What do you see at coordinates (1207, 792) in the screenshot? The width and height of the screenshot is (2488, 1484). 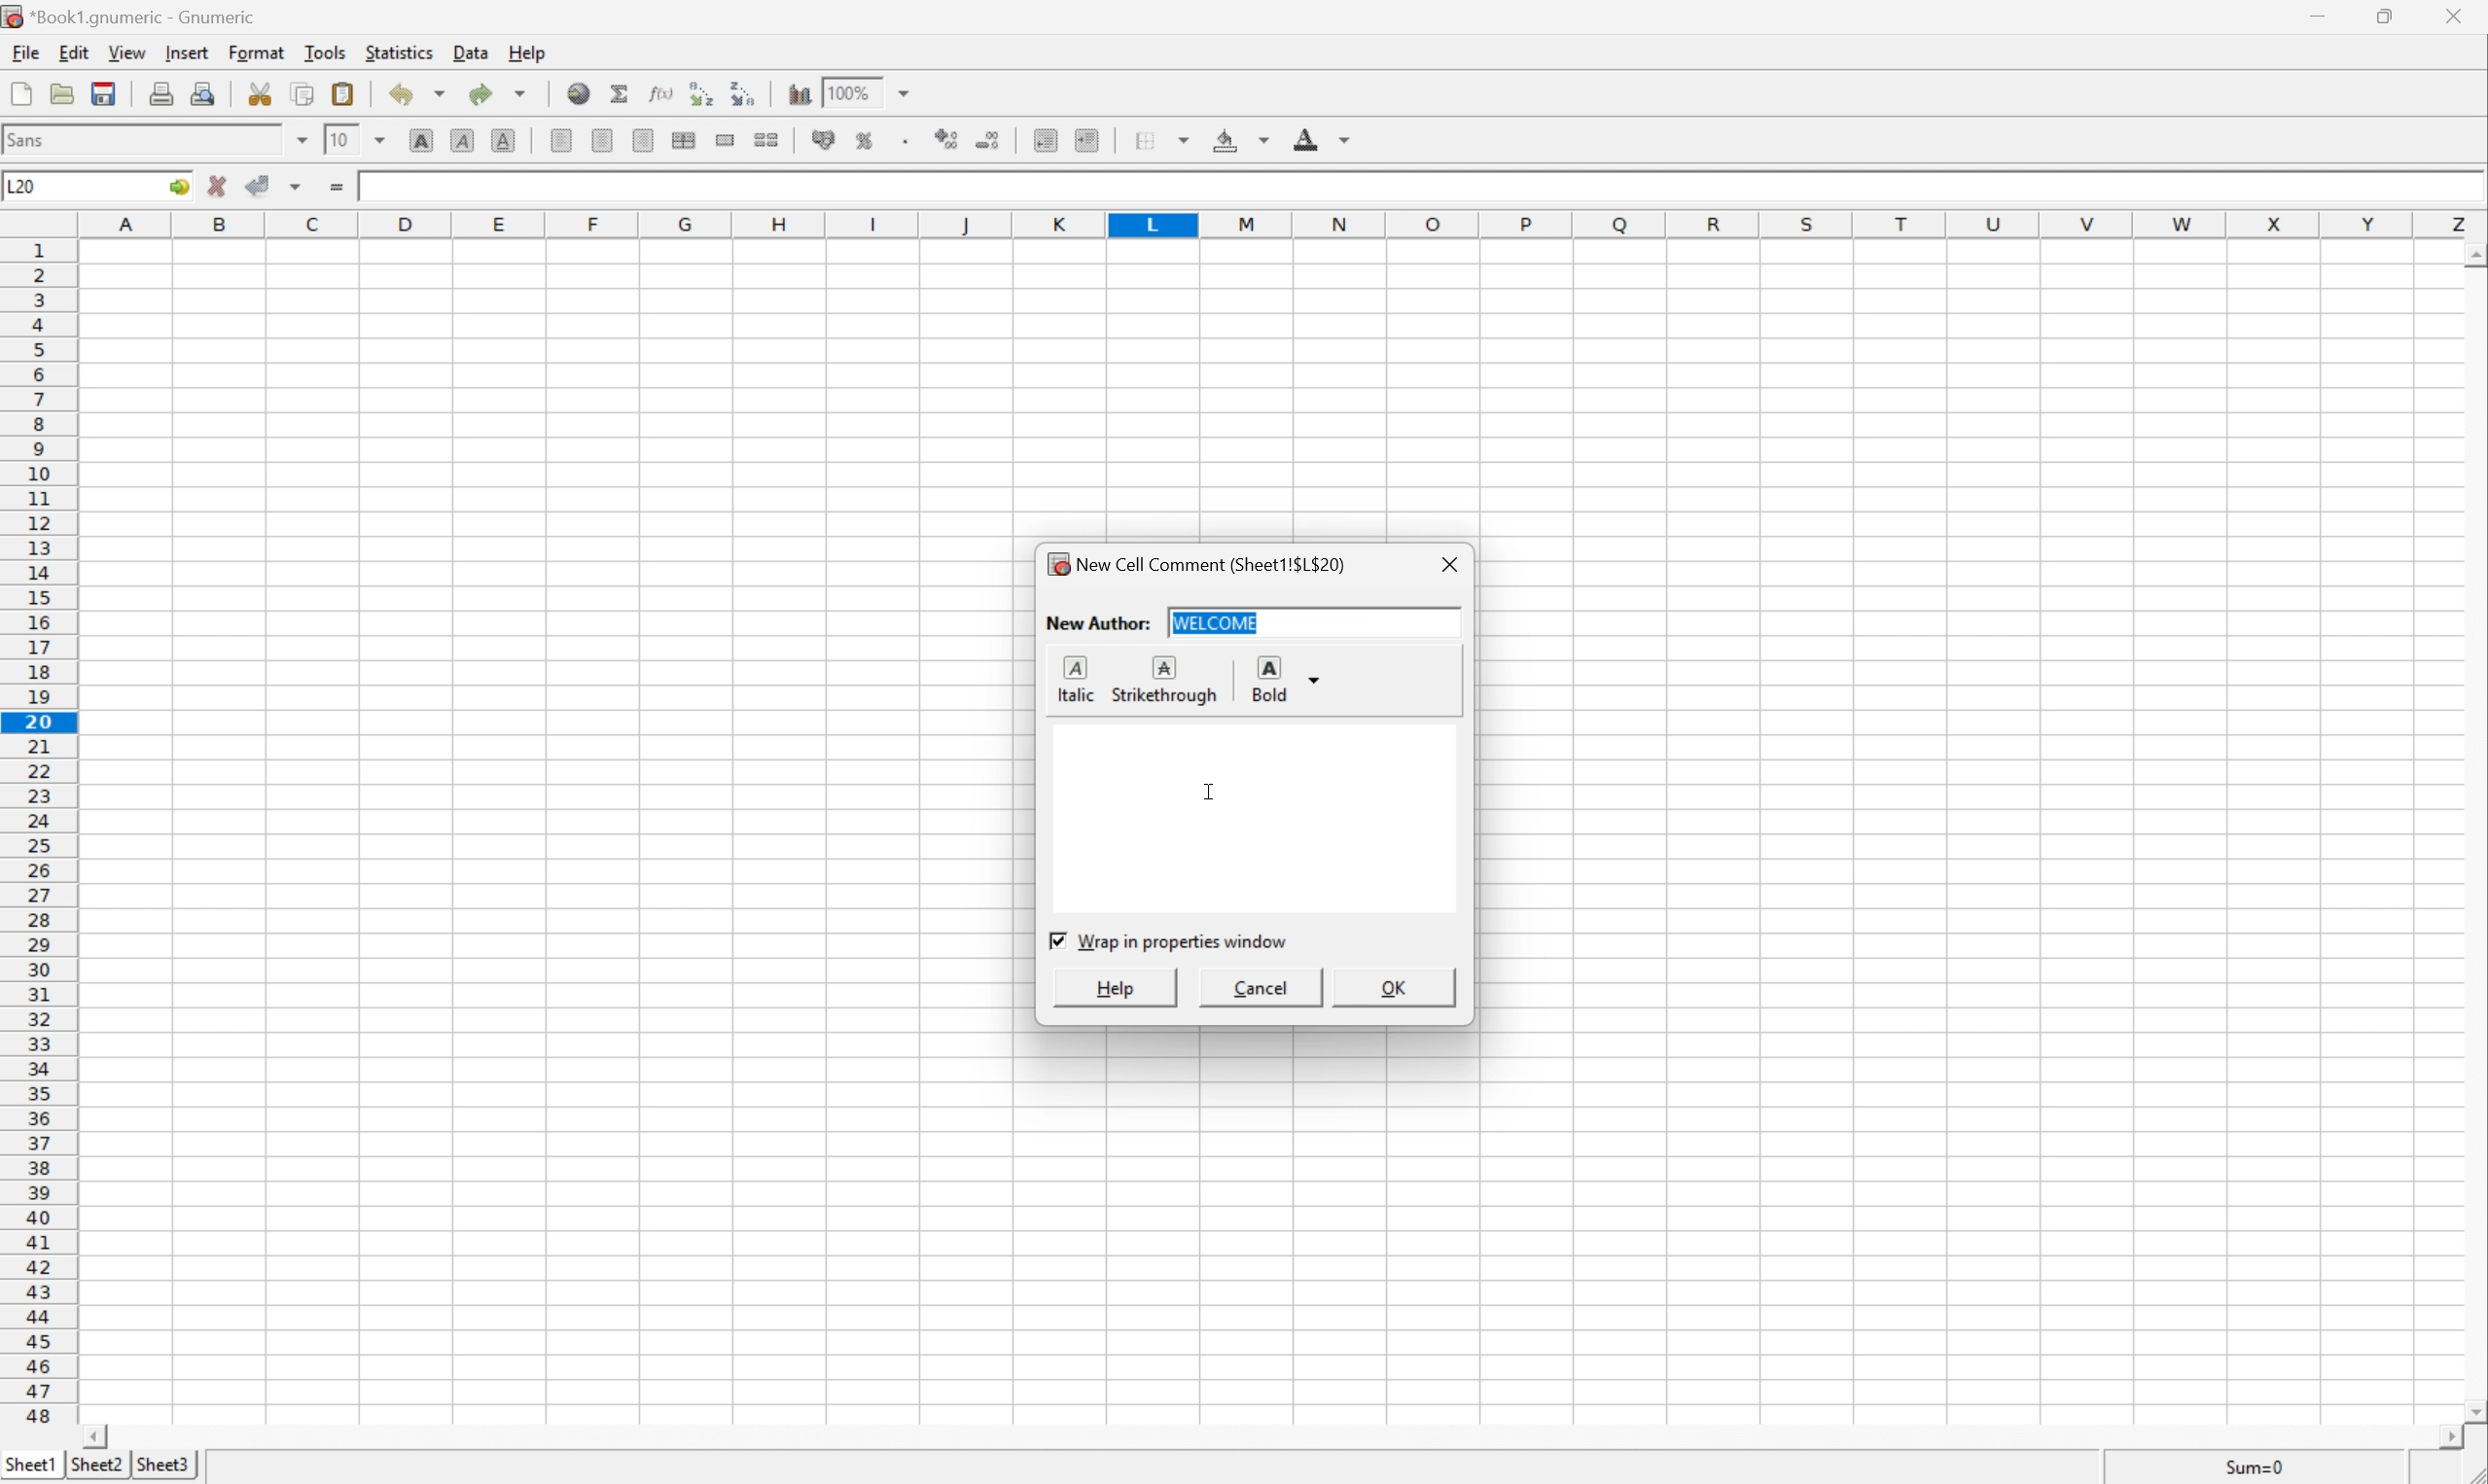 I see `Cursor` at bounding box center [1207, 792].